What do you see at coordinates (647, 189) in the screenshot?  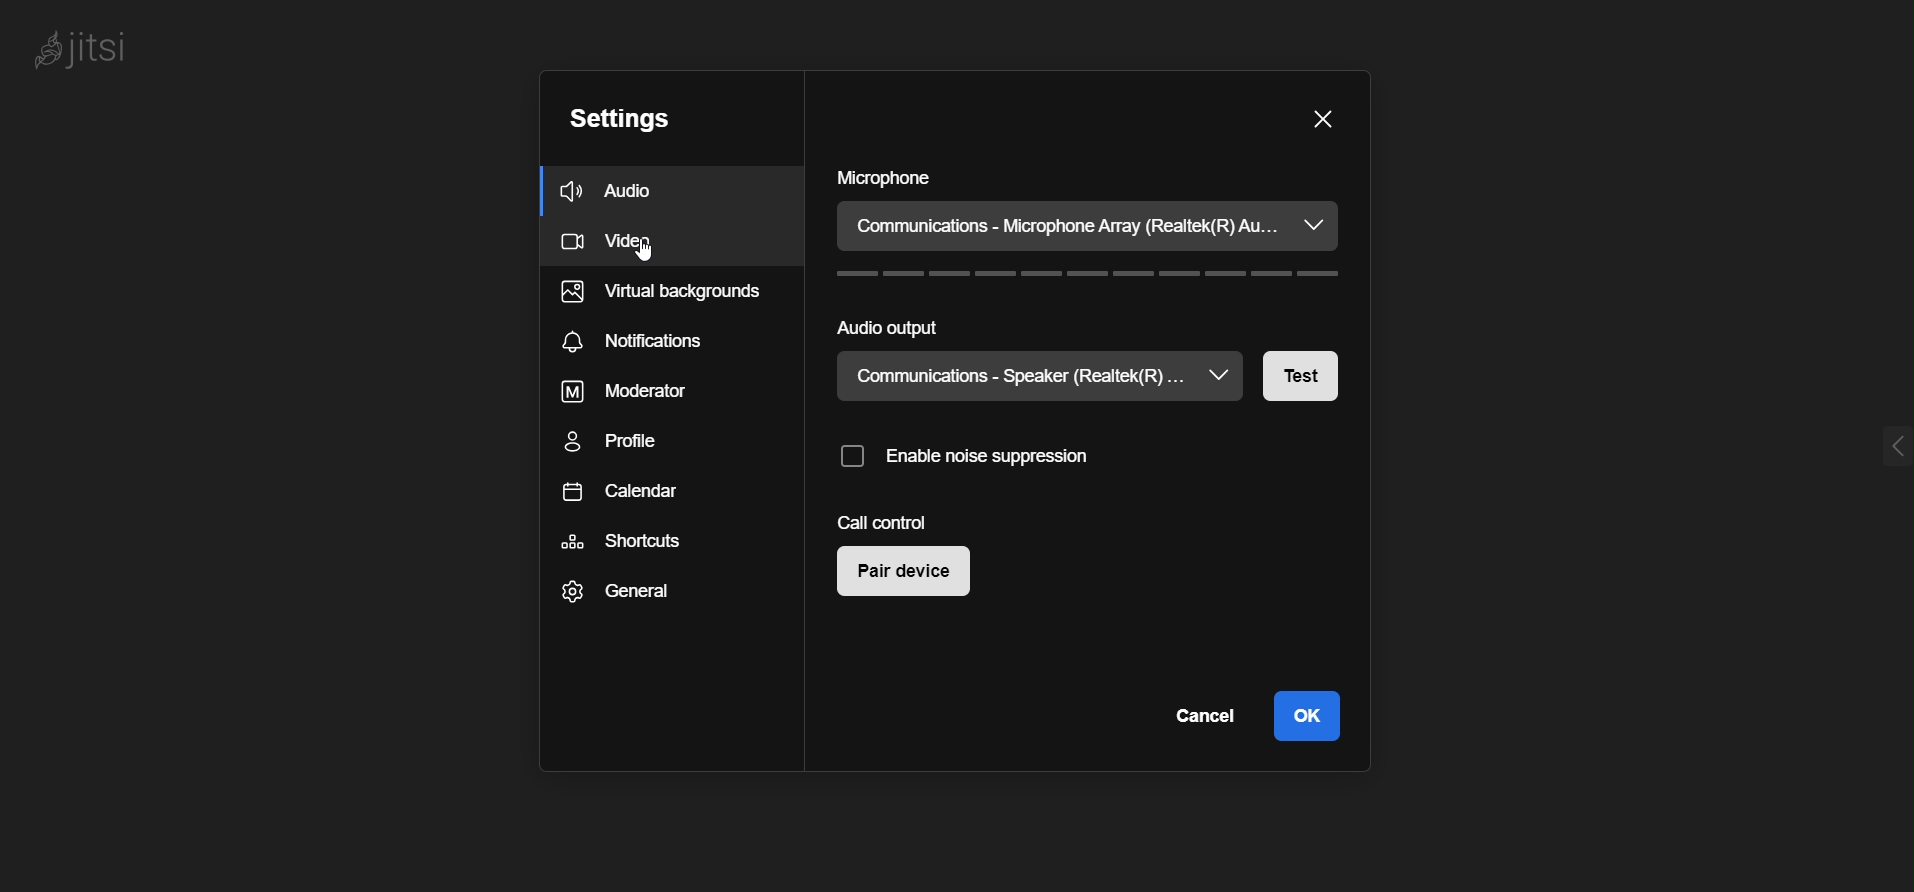 I see `audio` at bounding box center [647, 189].